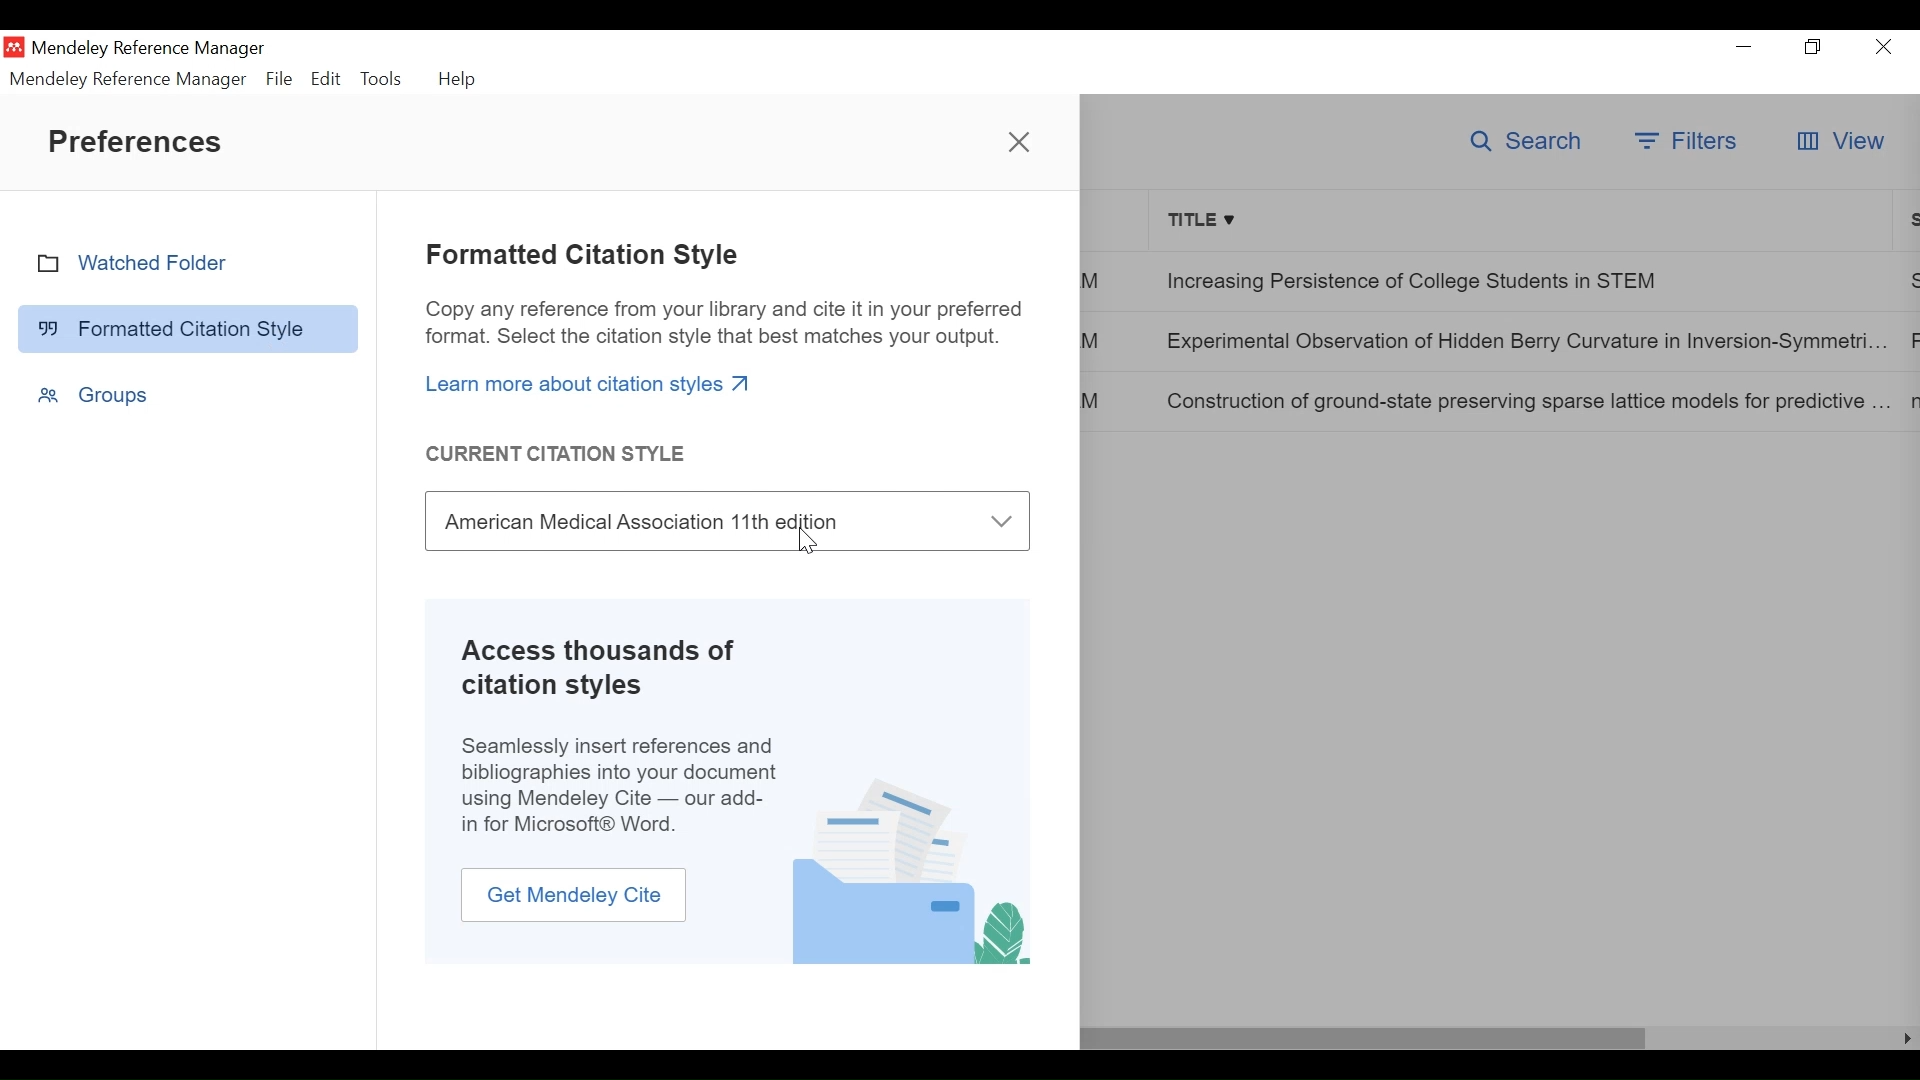  I want to click on close, so click(1022, 146).